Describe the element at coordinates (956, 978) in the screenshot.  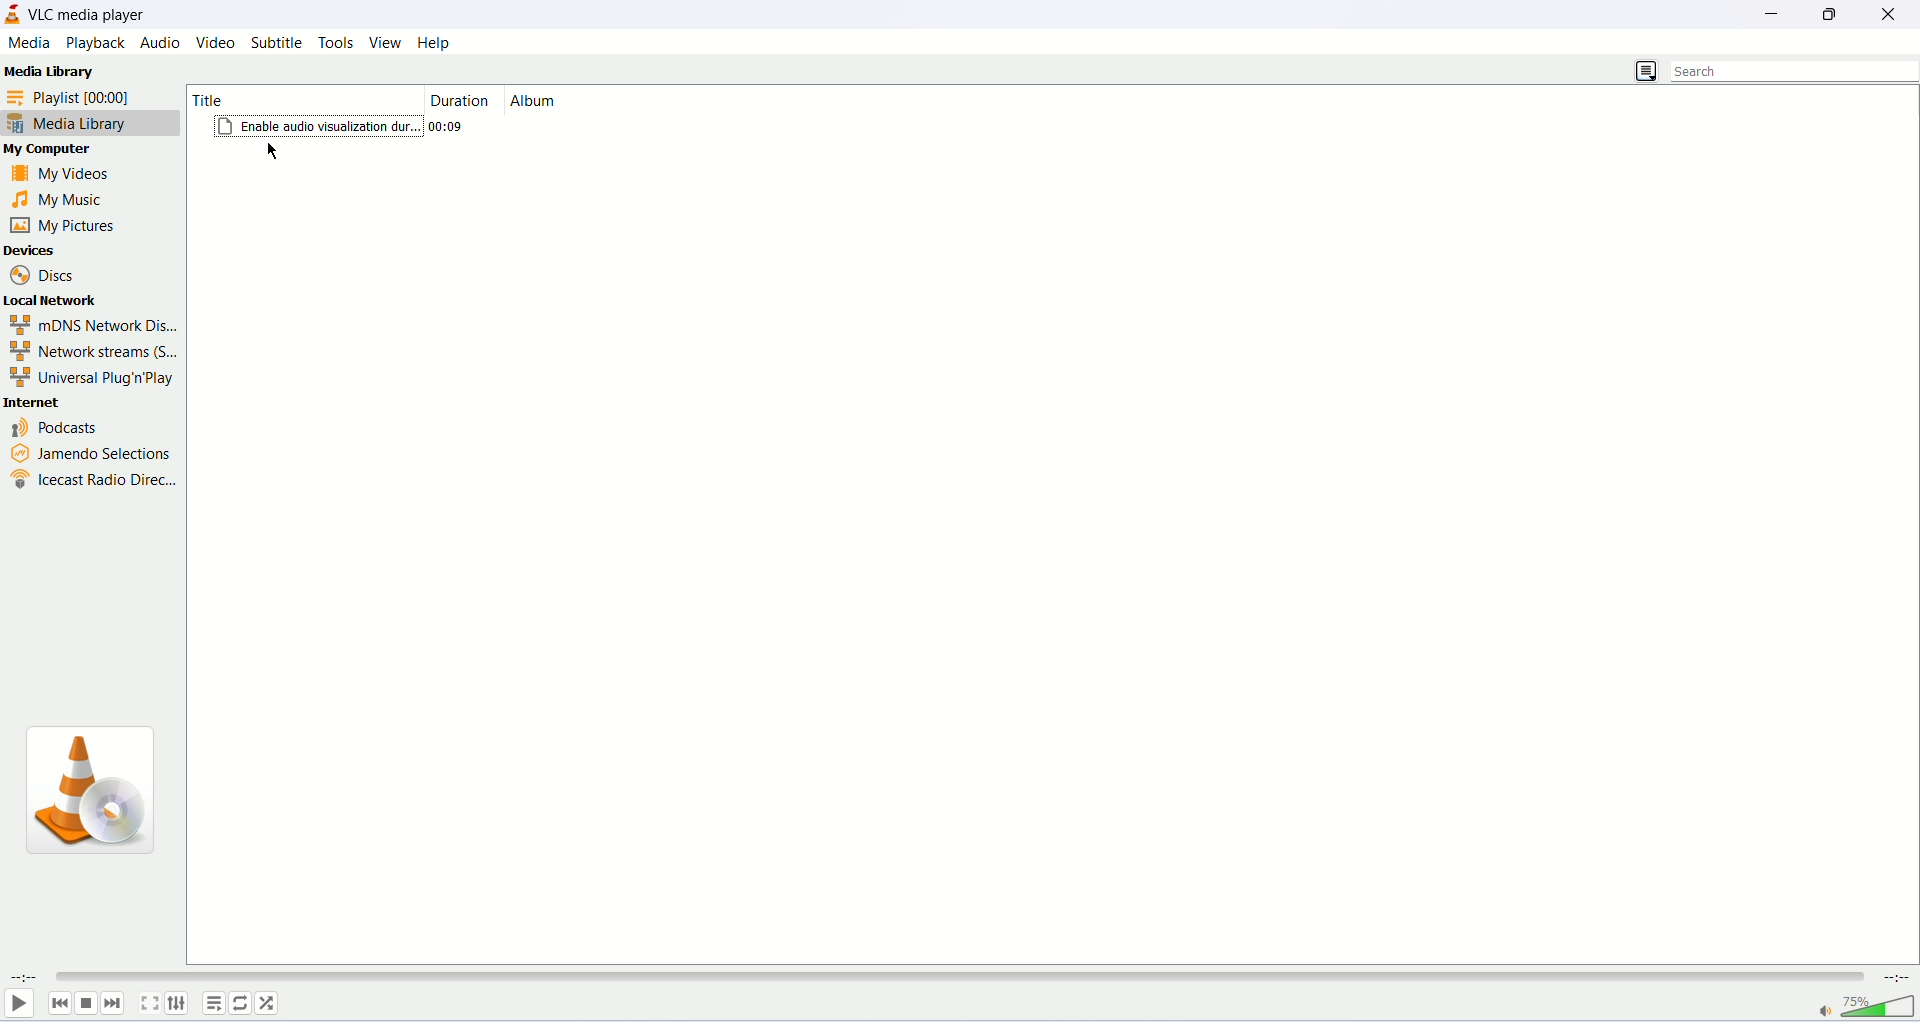
I see `progress bar` at that location.